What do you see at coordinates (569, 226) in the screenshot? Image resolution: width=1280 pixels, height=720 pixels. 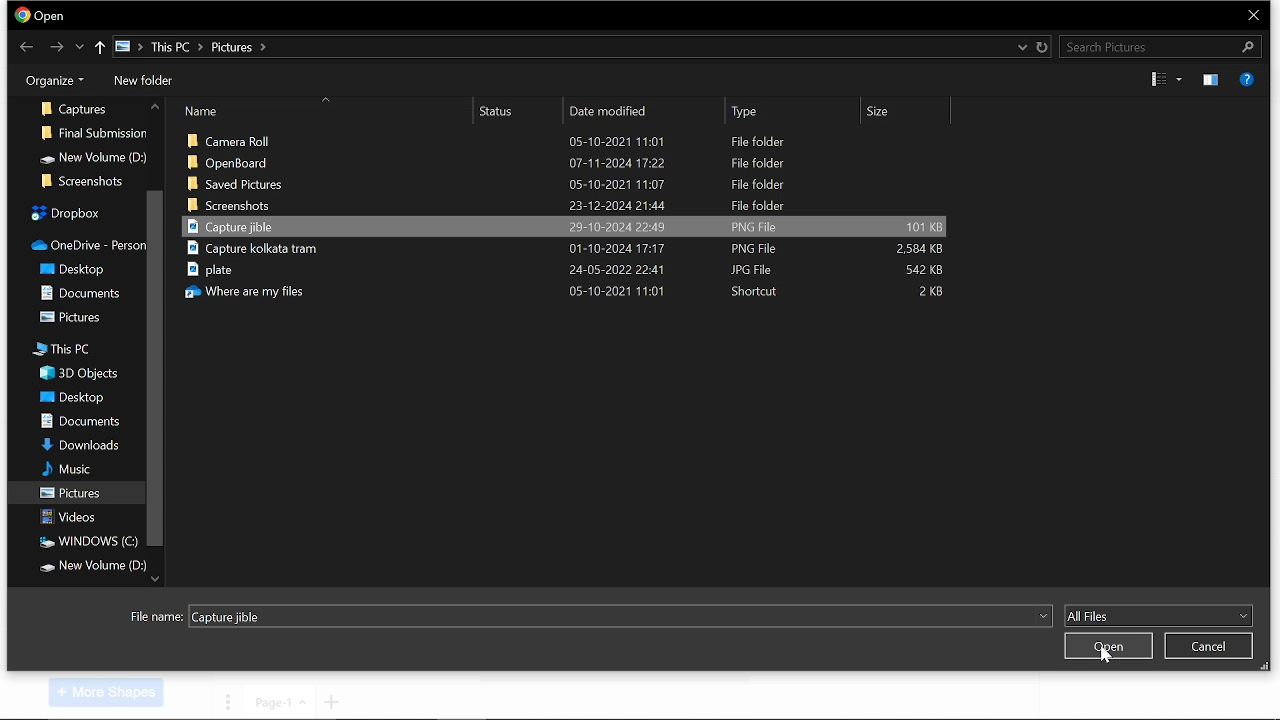 I see `files` at bounding box center [569, 226].